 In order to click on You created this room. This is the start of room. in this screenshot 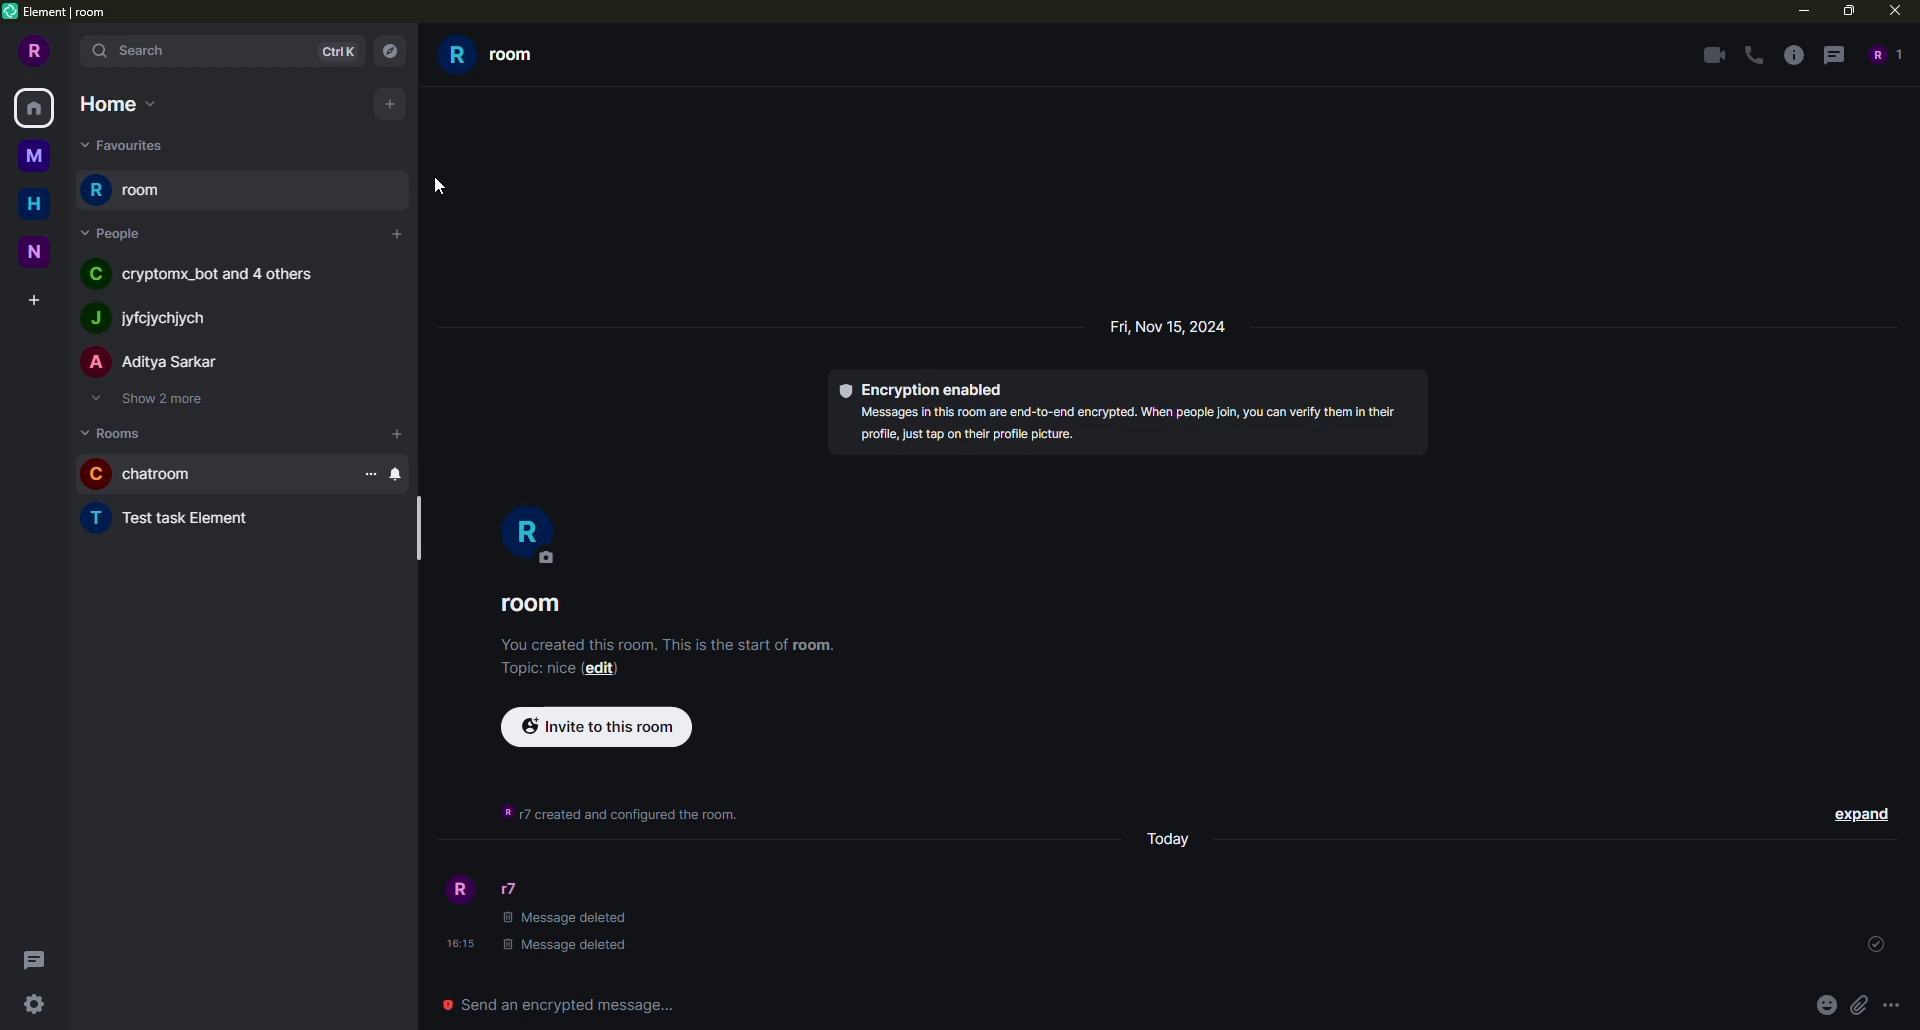, I will do `click(655, 646)`.